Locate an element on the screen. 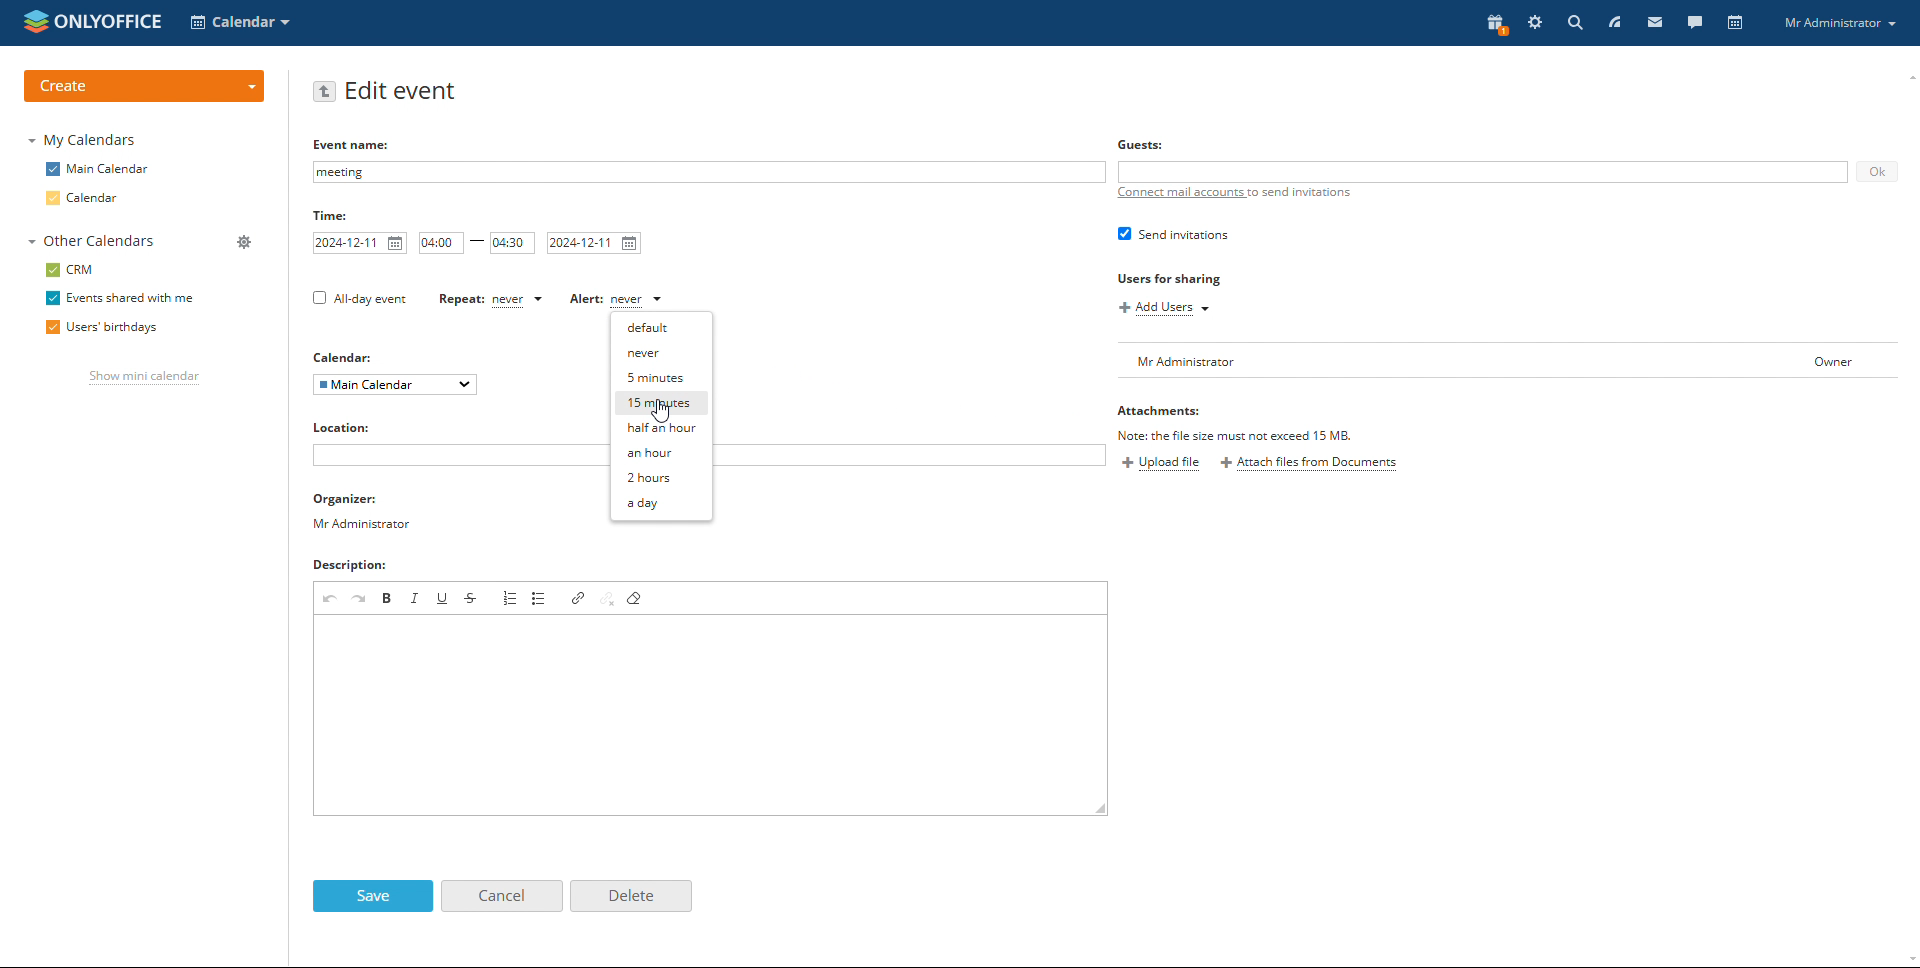 This screenshot has width=1920, height=968. location is located at coordinates (351, 427).